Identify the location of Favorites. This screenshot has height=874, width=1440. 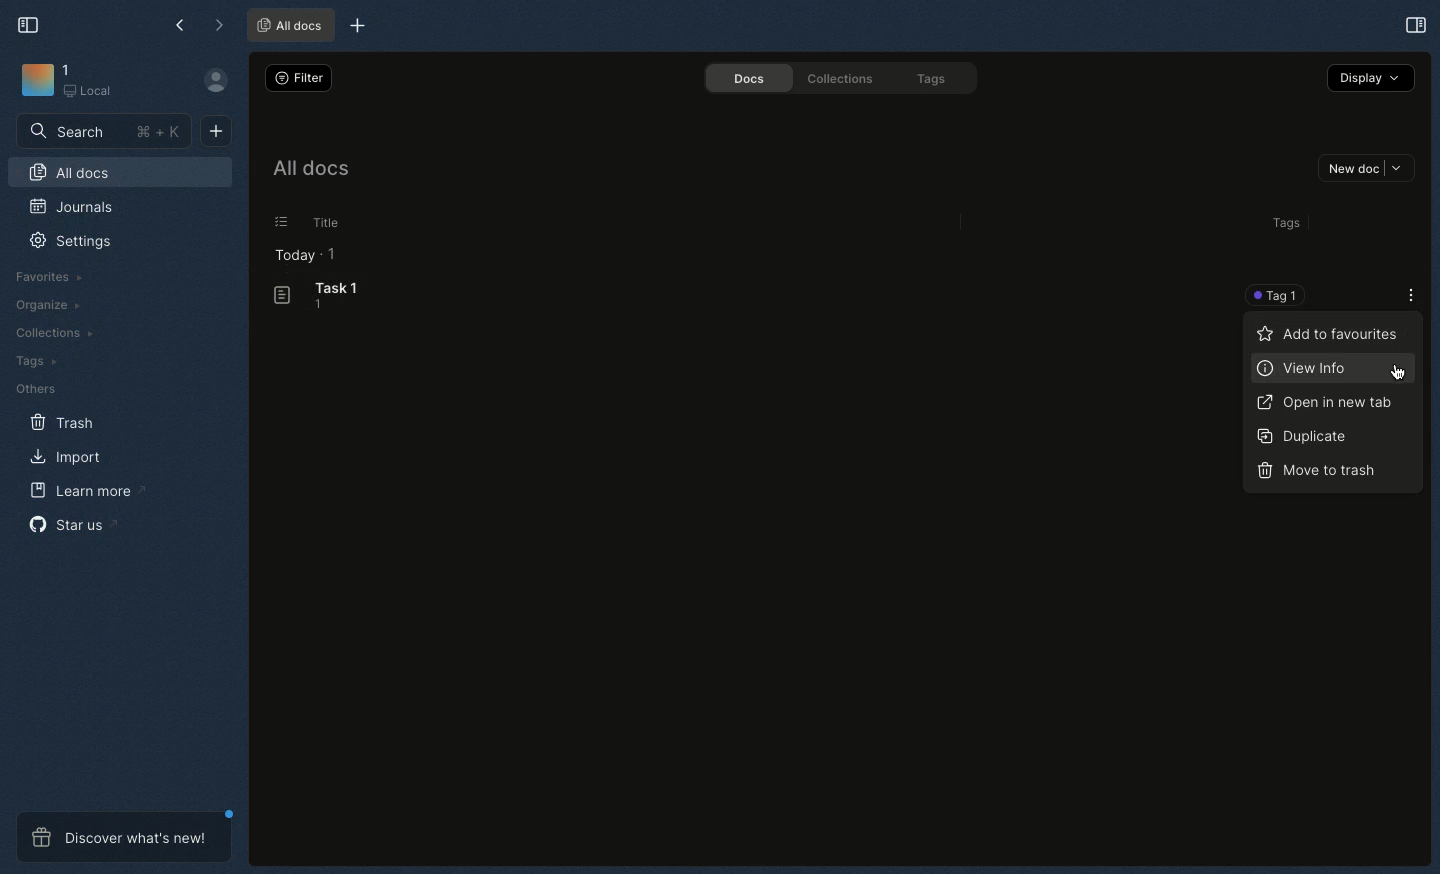
(48, 278).